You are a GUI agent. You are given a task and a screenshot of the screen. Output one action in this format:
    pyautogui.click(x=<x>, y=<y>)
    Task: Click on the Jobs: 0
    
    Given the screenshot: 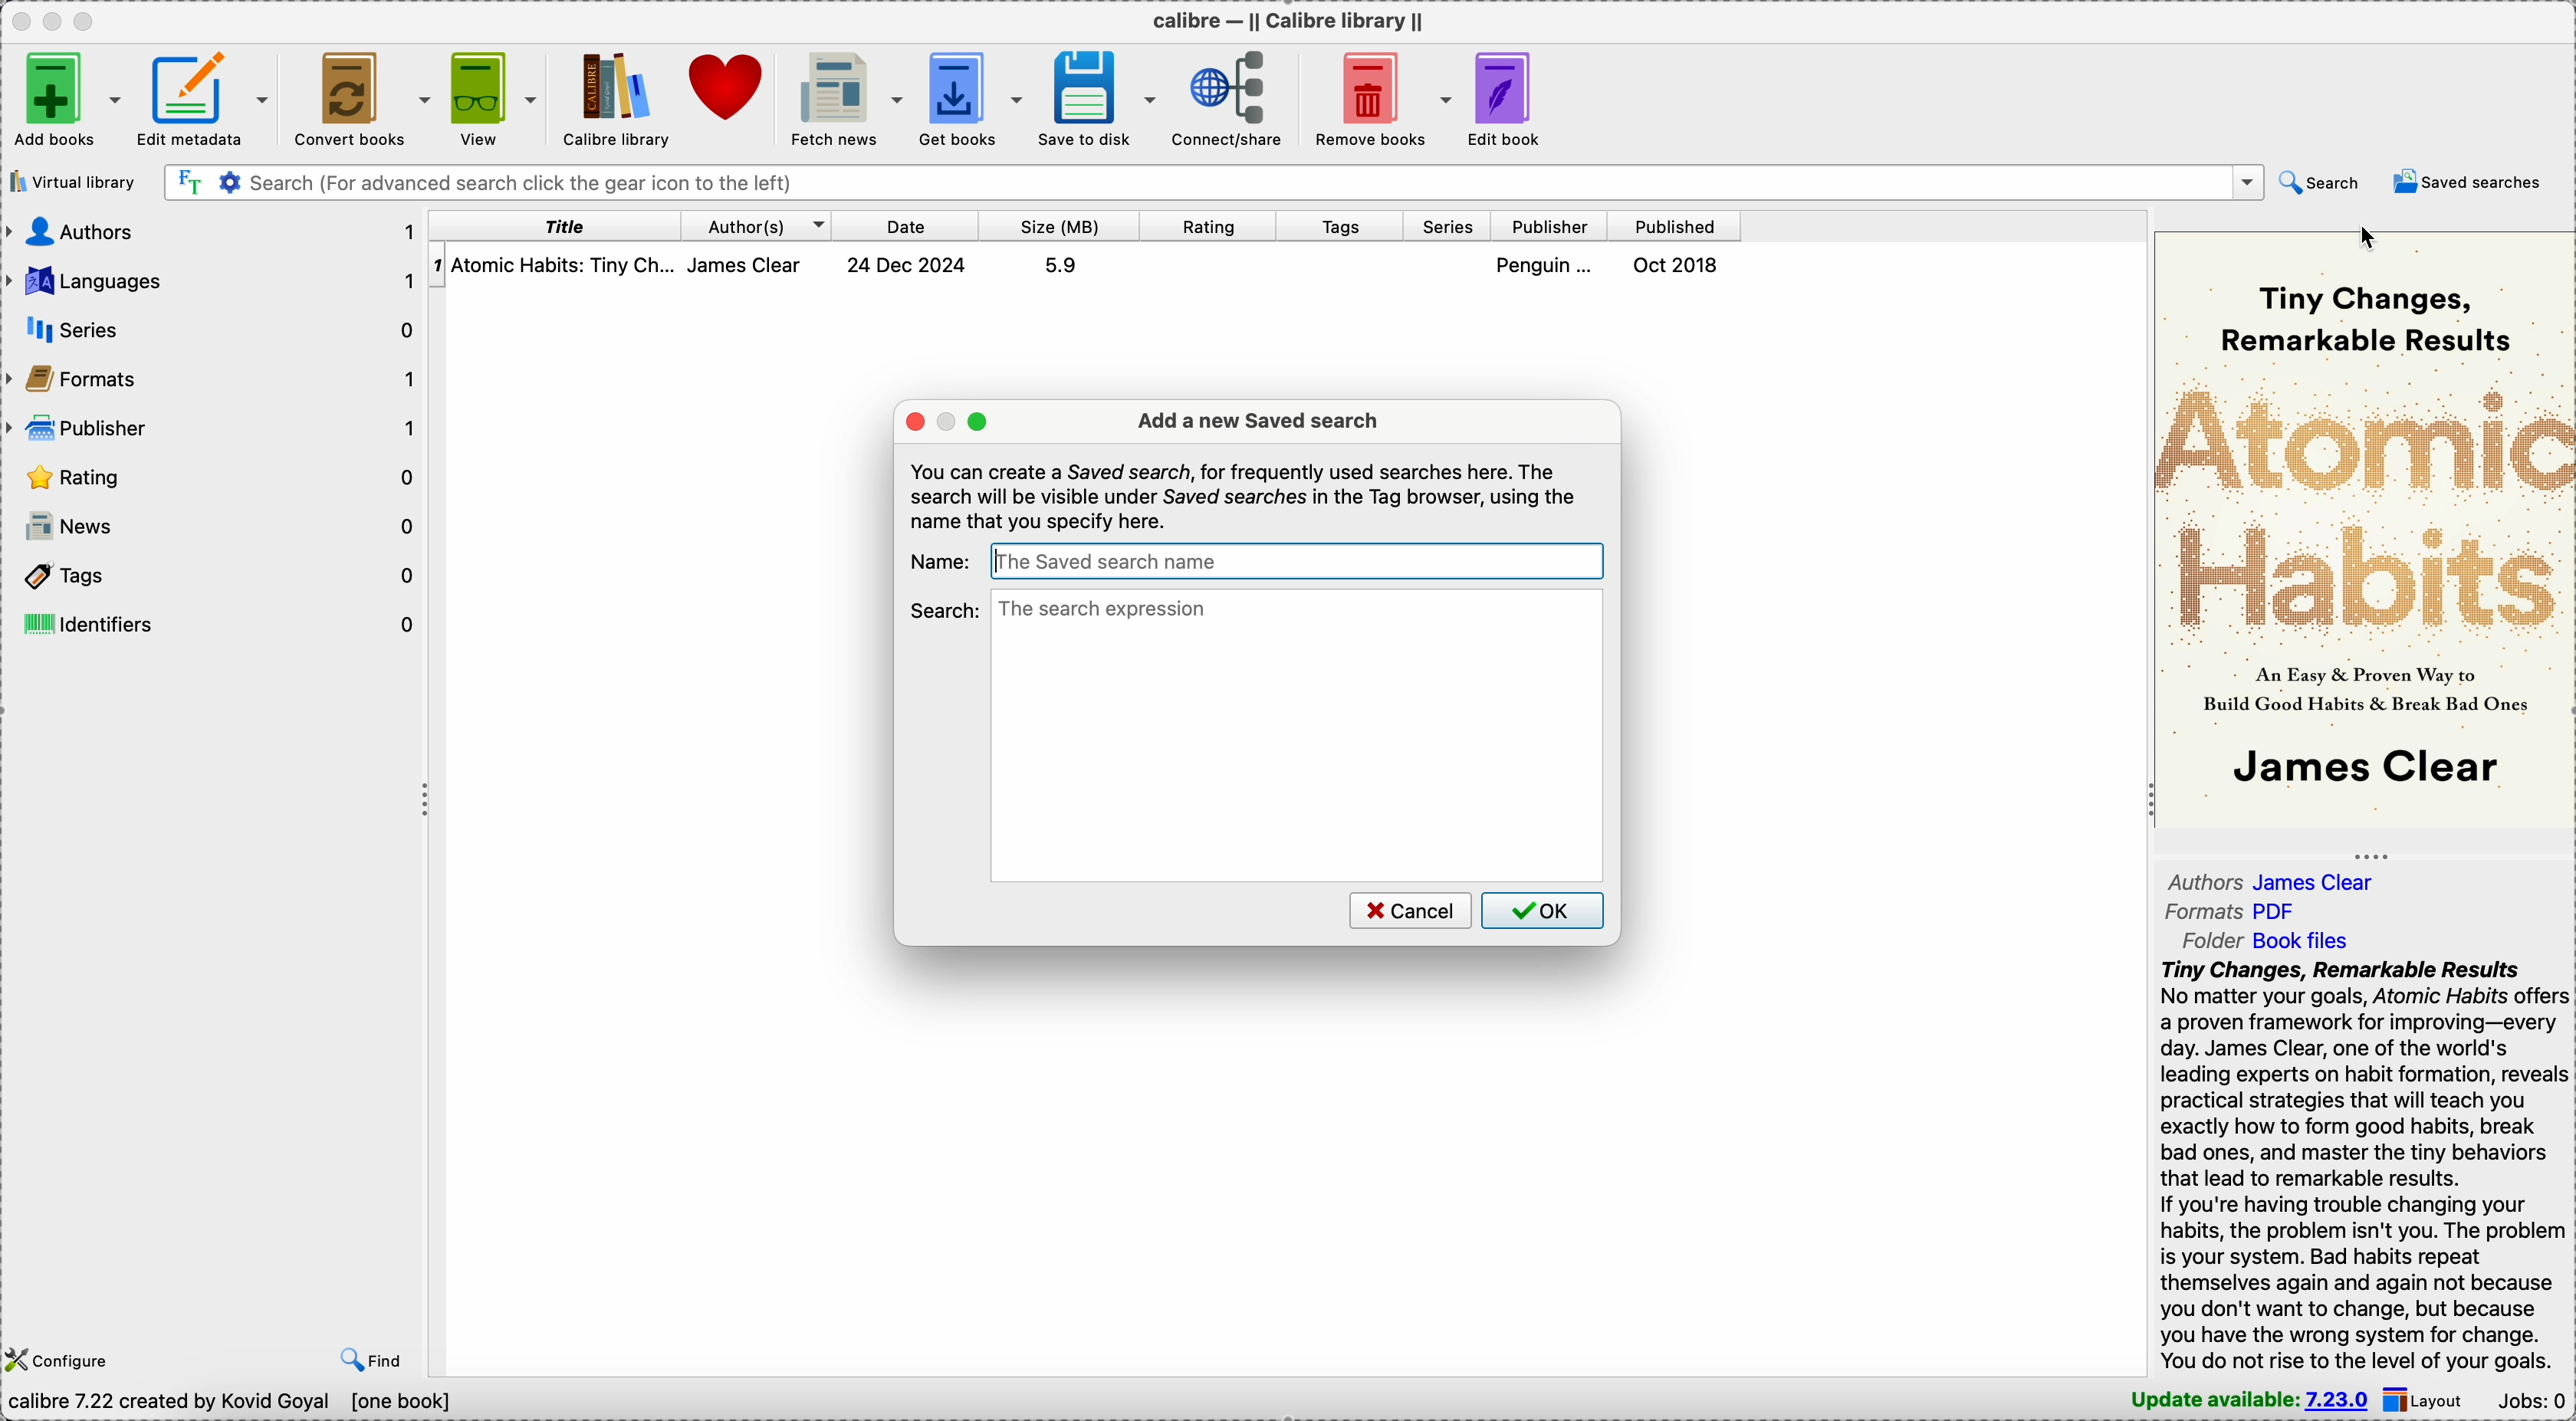 What is the action you would take?
    pyautogui.click(x=2534, y=1399)
    